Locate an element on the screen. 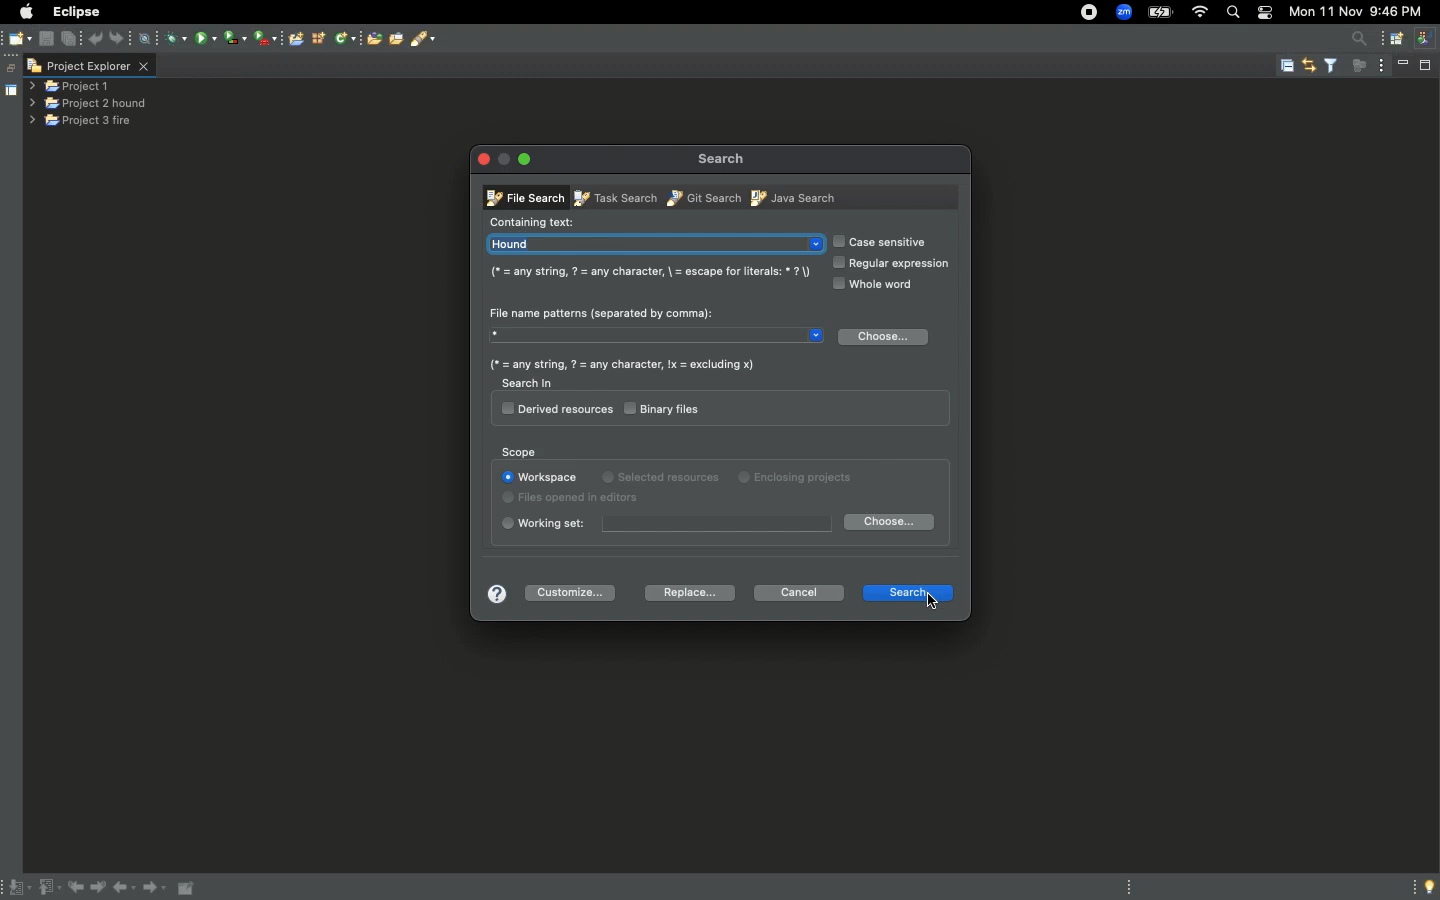  Apple logo is located at coordinates (27, 11).